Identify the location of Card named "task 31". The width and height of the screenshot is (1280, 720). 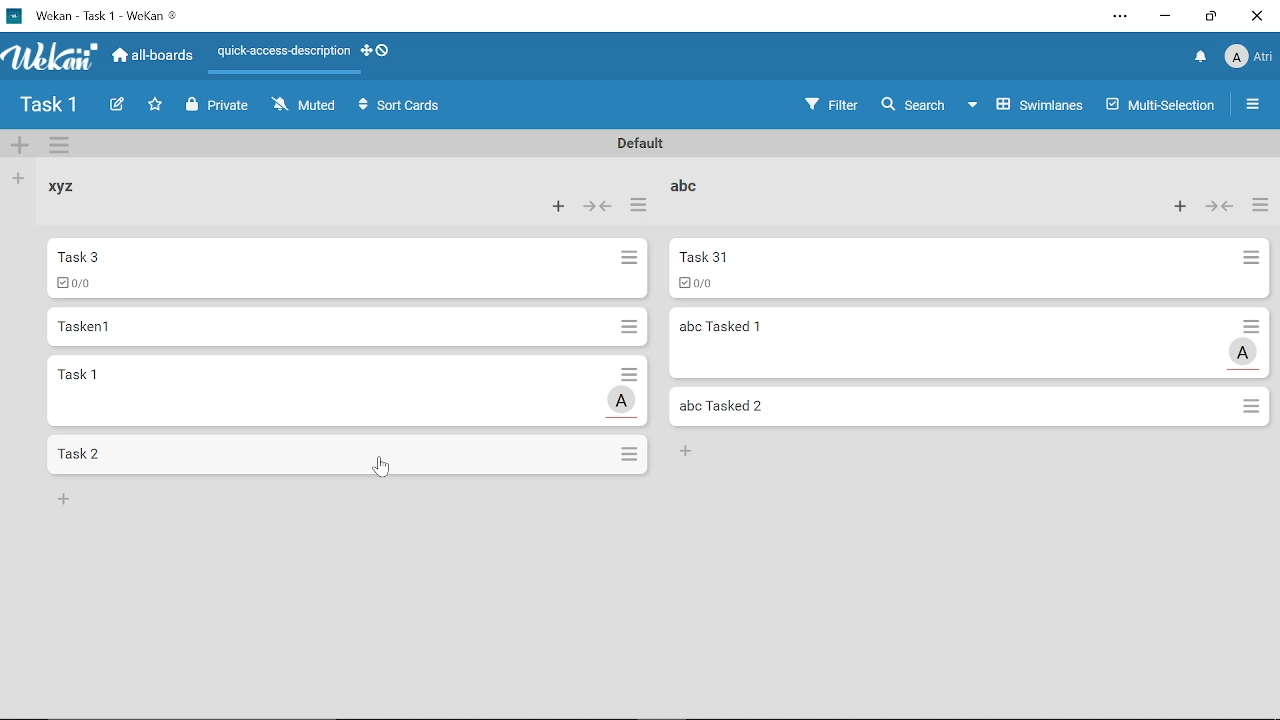
(946, 269).